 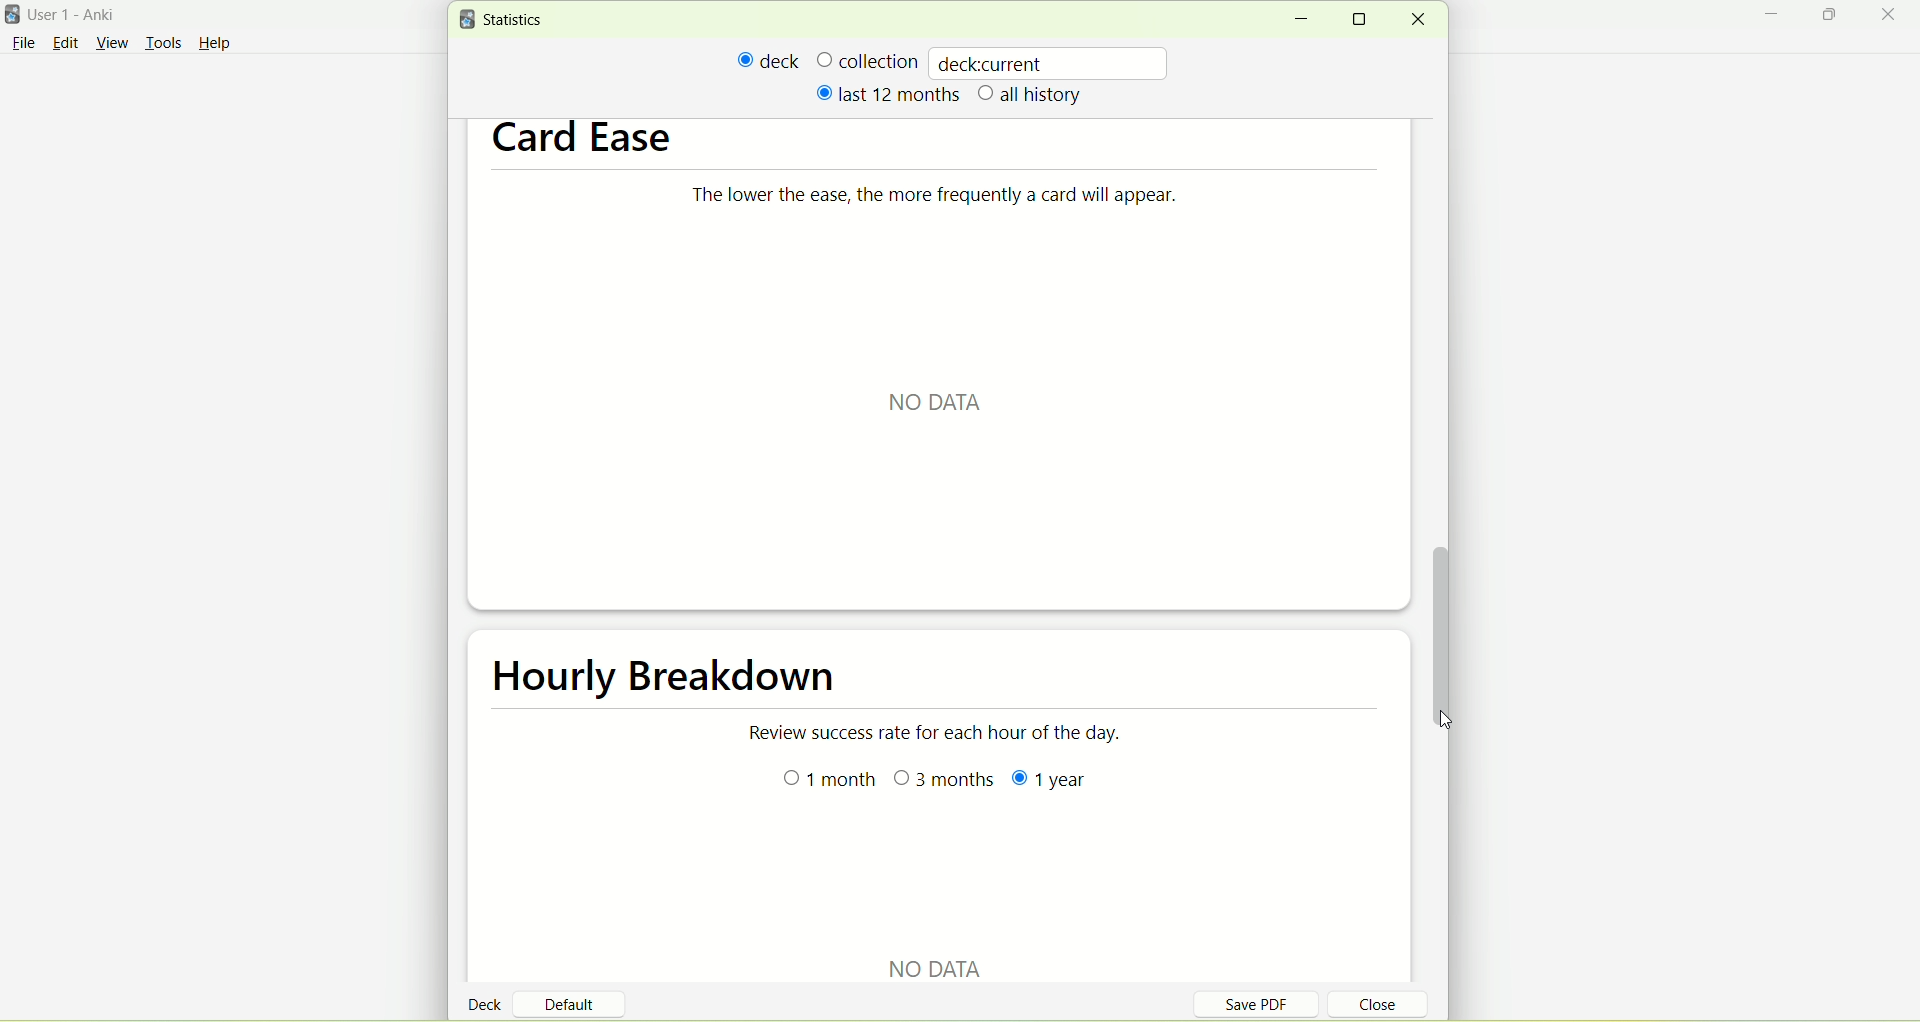 I want to click on Help, so click(x=215, y=46).